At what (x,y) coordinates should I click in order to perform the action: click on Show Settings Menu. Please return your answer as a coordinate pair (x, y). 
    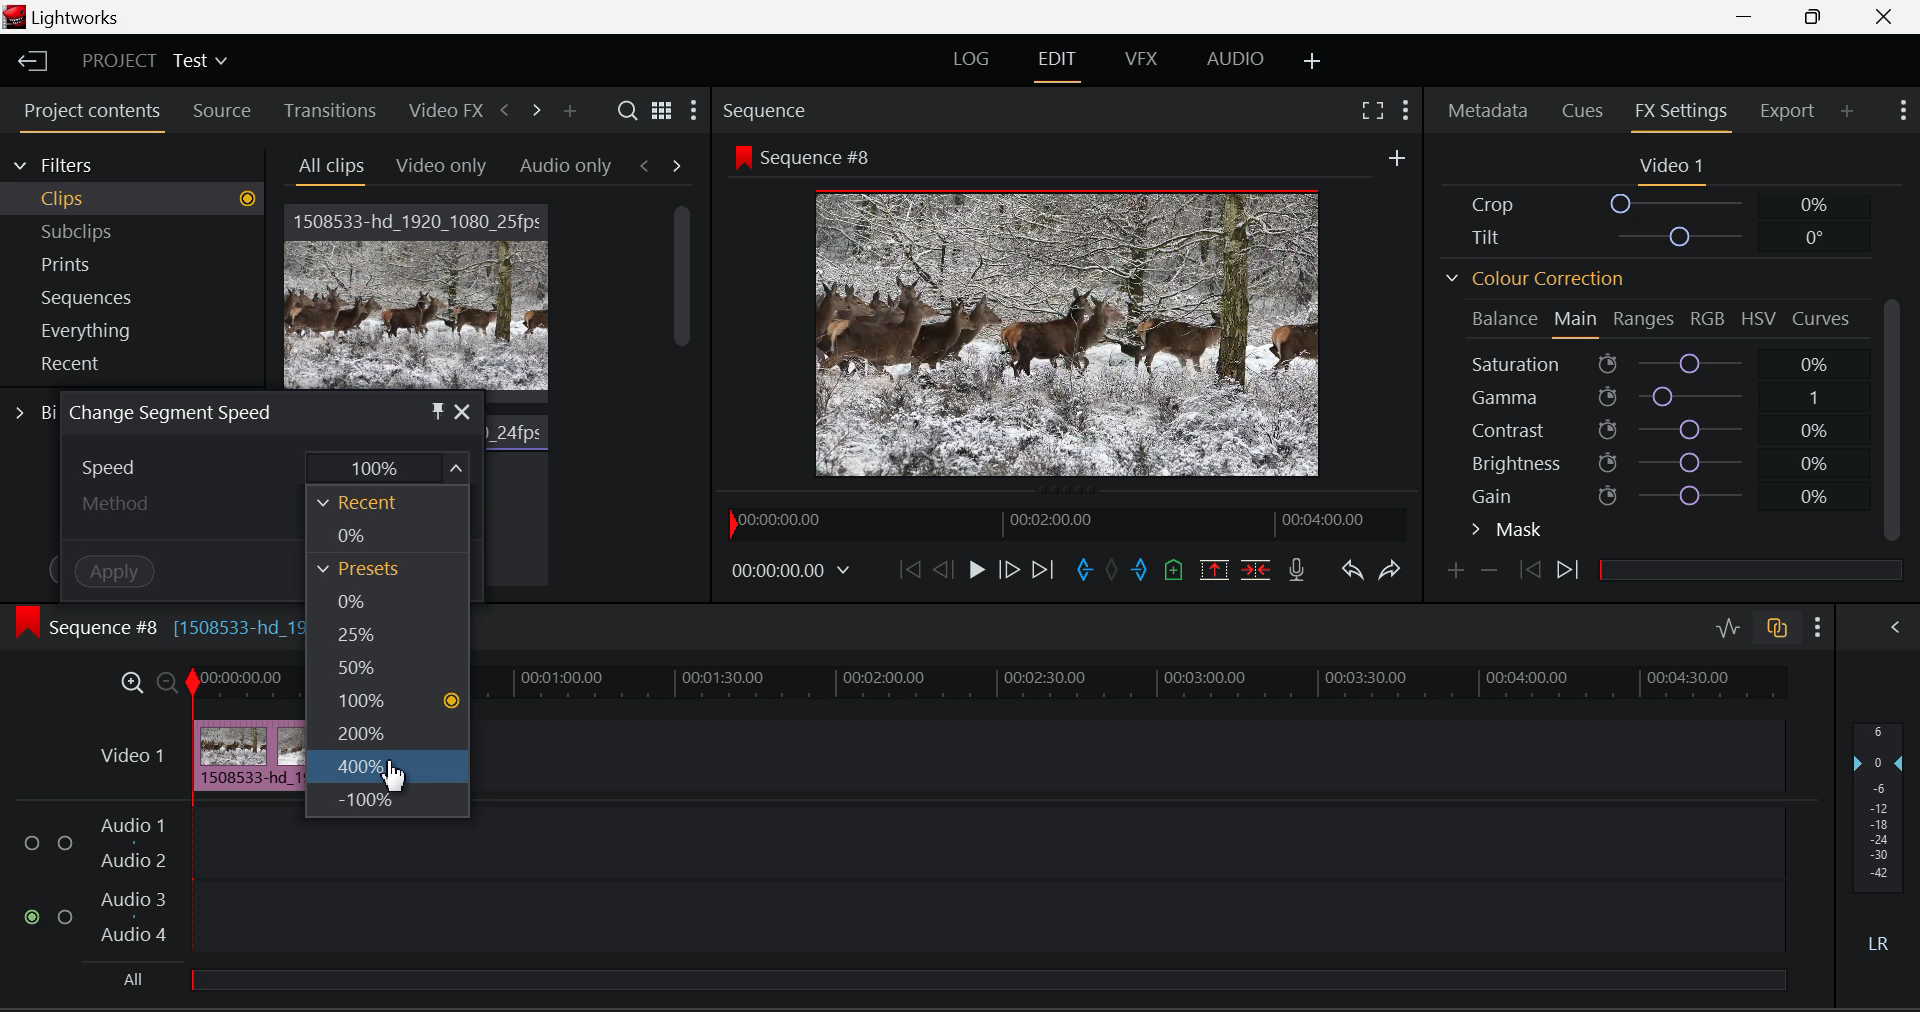
    Looking at the image, I should click on (1410, 114).